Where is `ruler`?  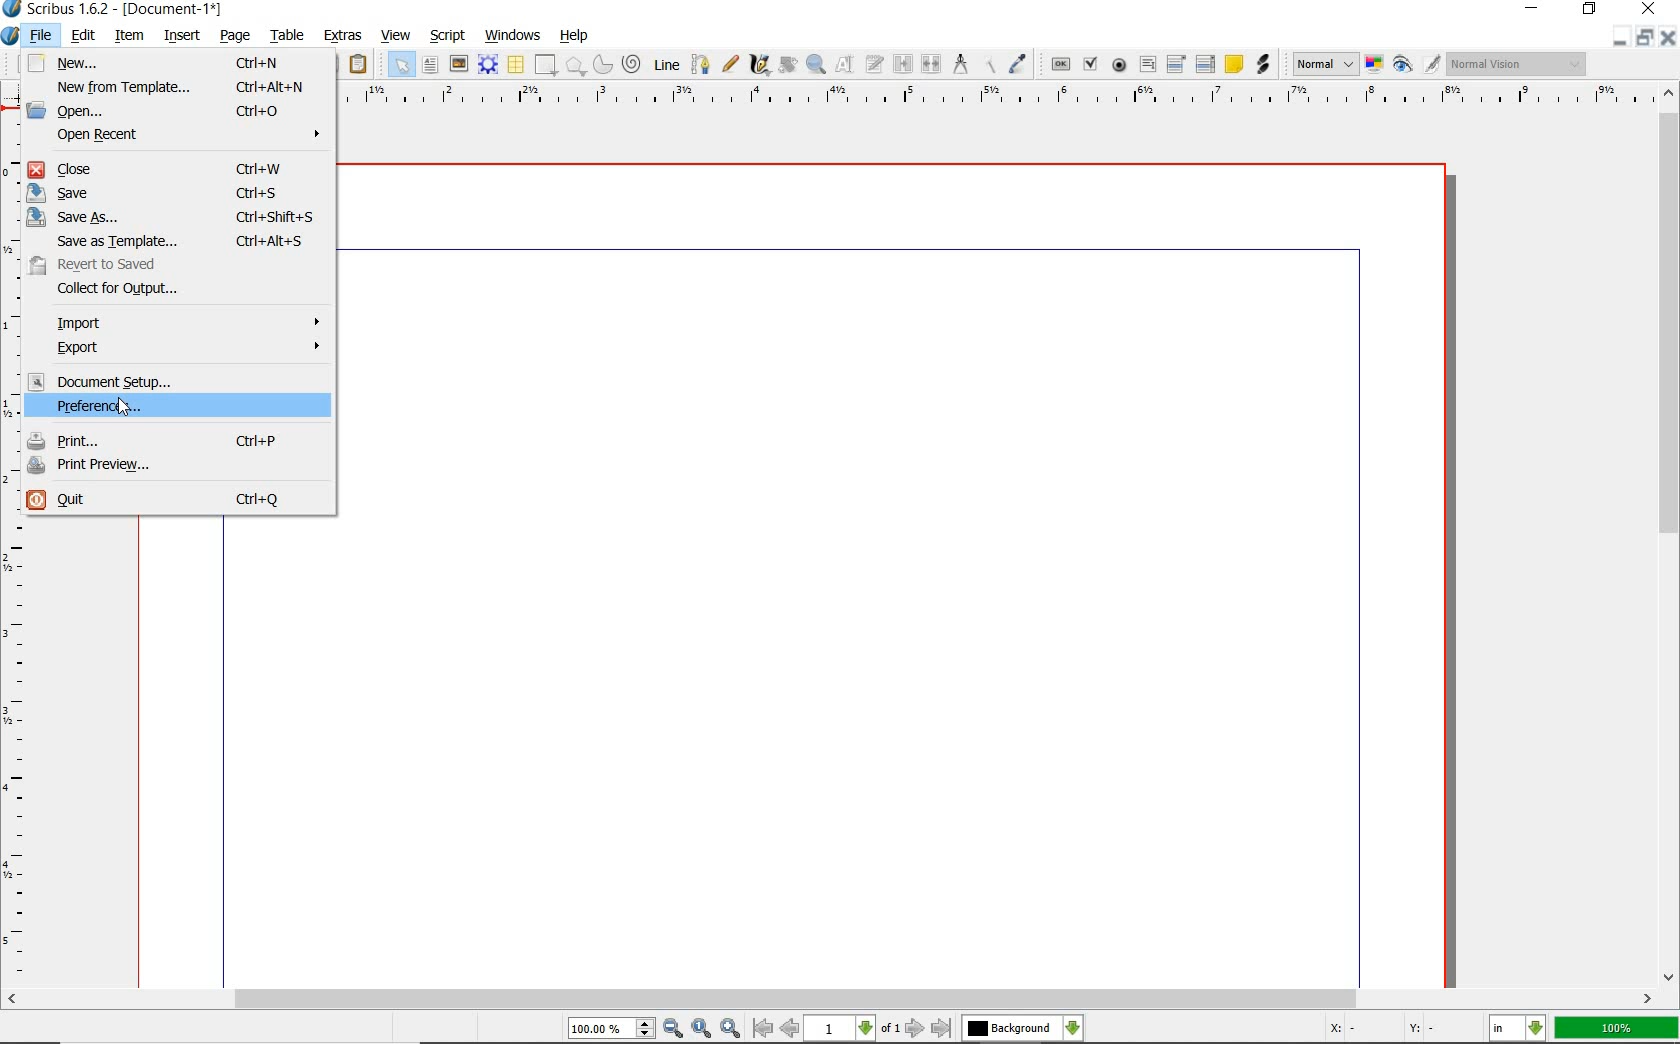
ruler is located at coordinates (993, 99).